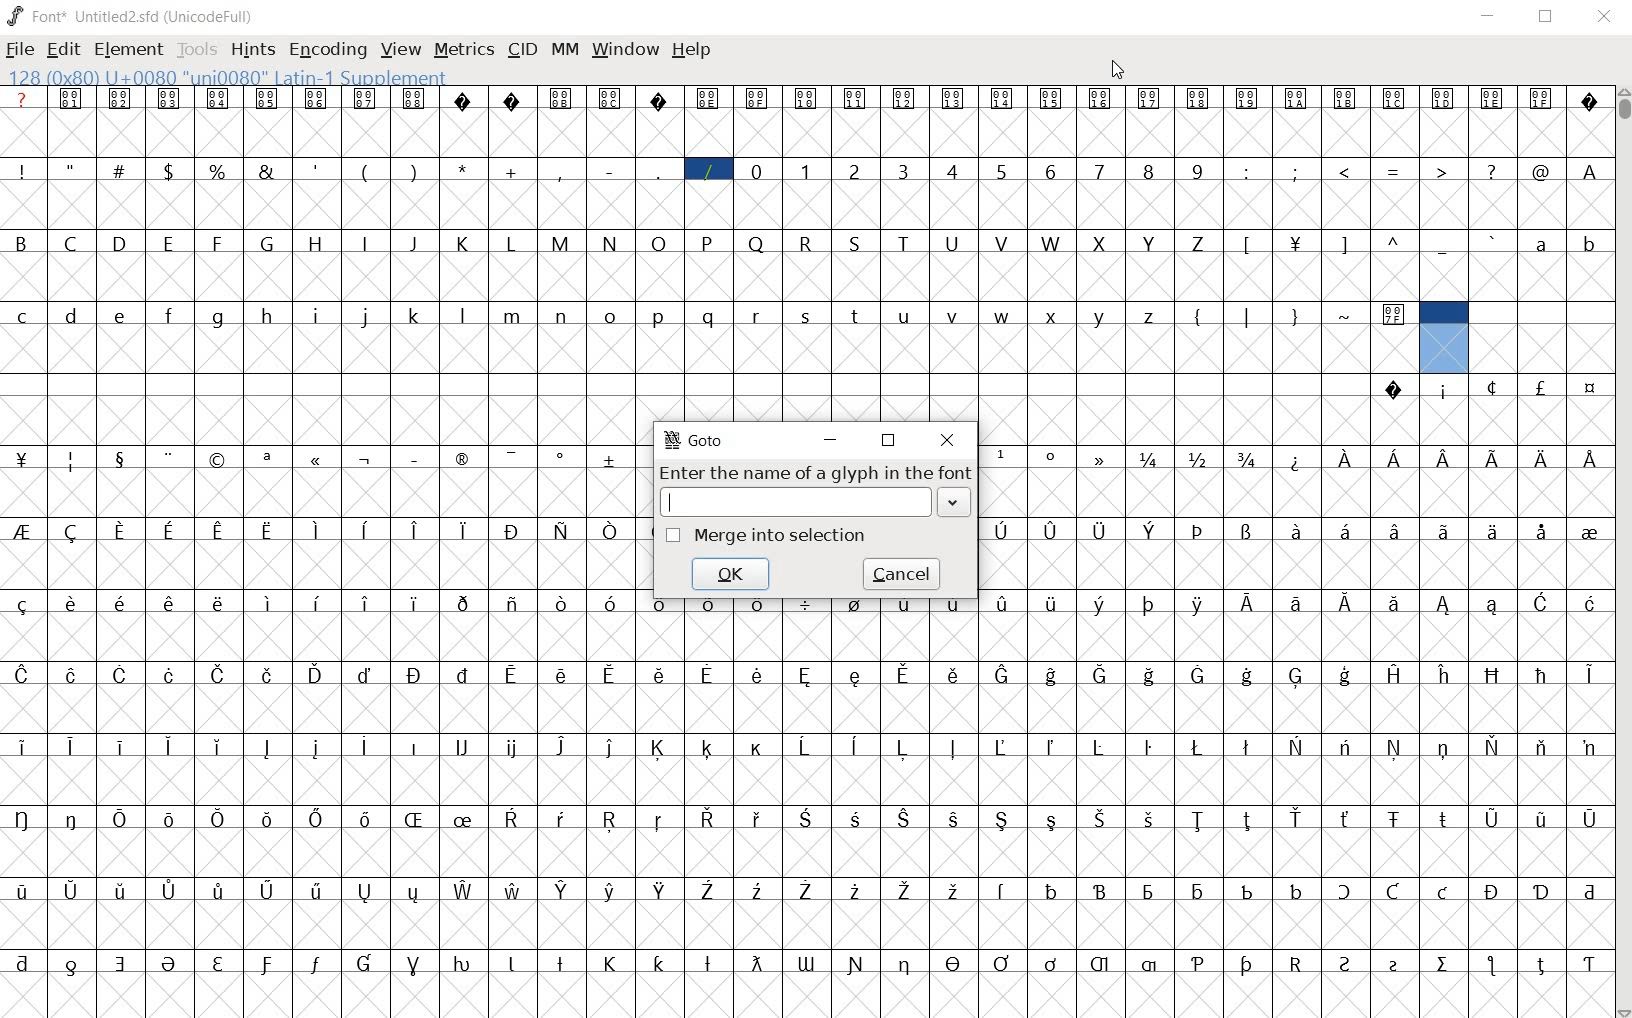 The height and width of the screenshot is (1018, 1632). I want to click on Symbol, so click(415, 674).